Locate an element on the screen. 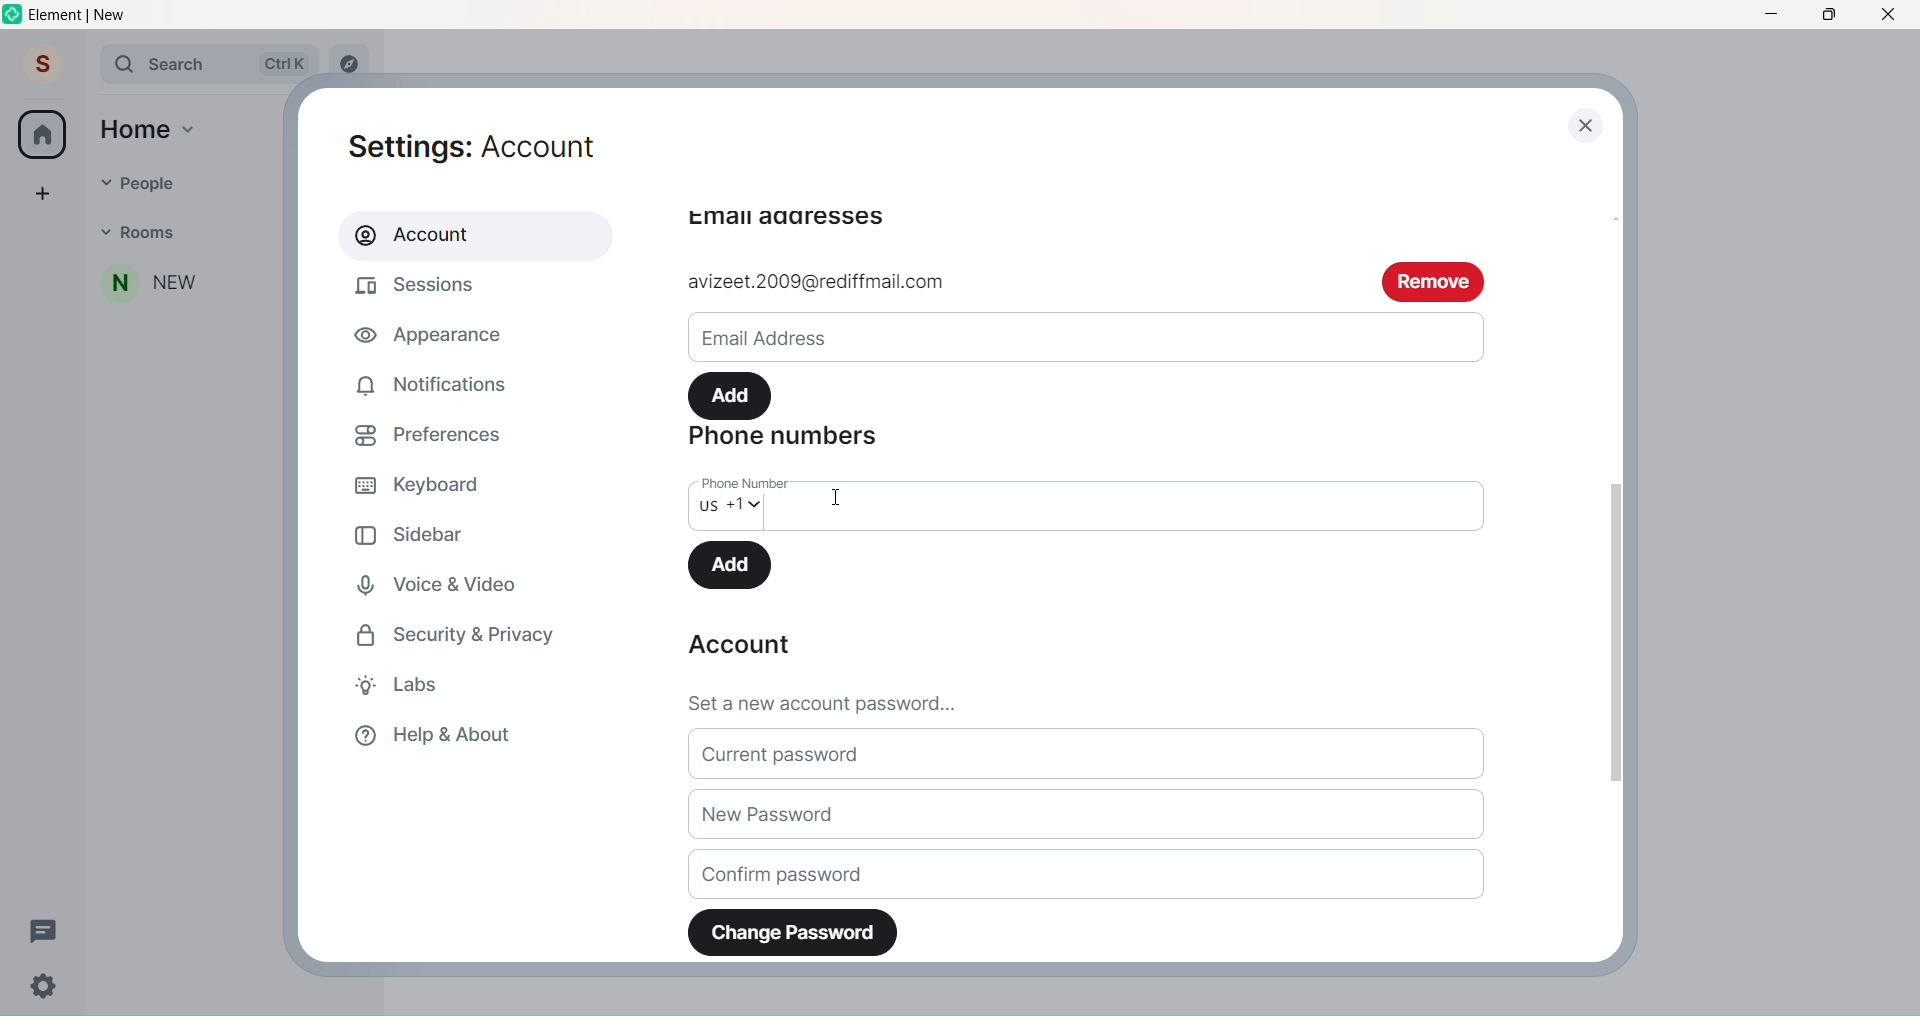  Home is located at coordinates (136, 128).